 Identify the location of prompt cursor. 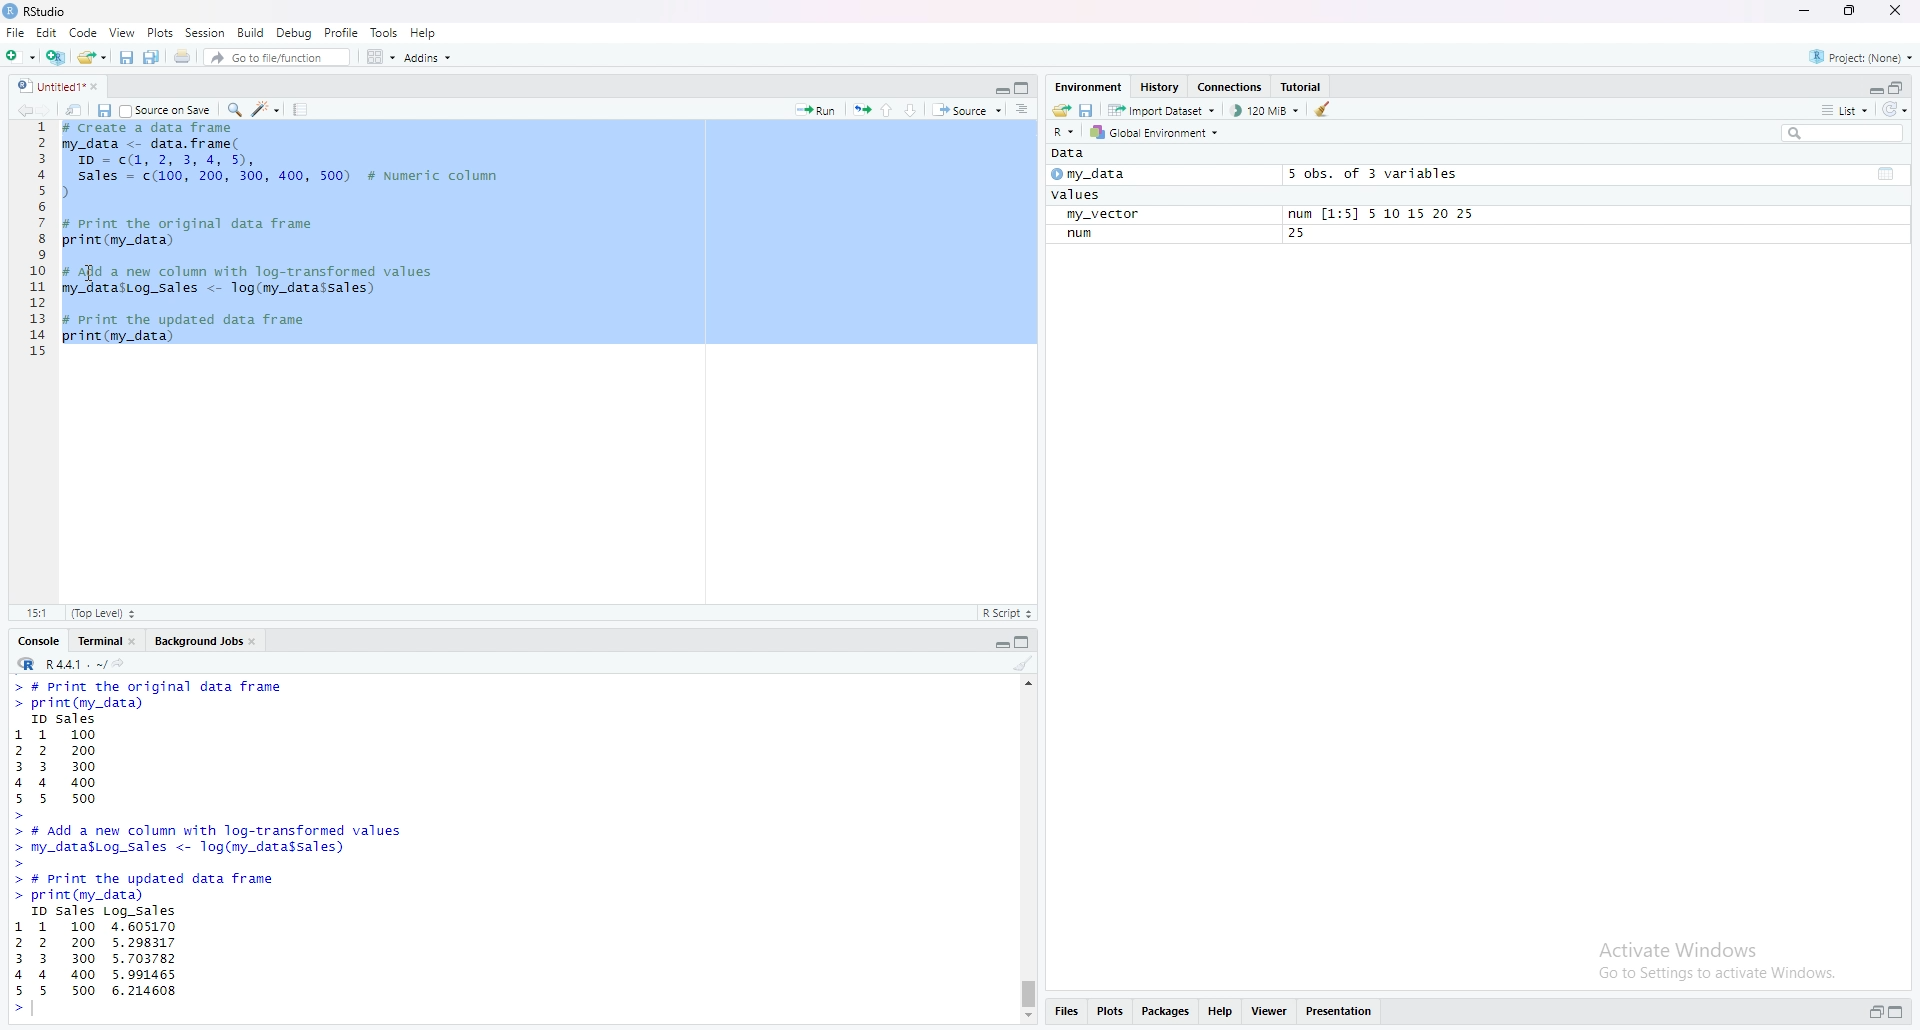
(13, 1015).